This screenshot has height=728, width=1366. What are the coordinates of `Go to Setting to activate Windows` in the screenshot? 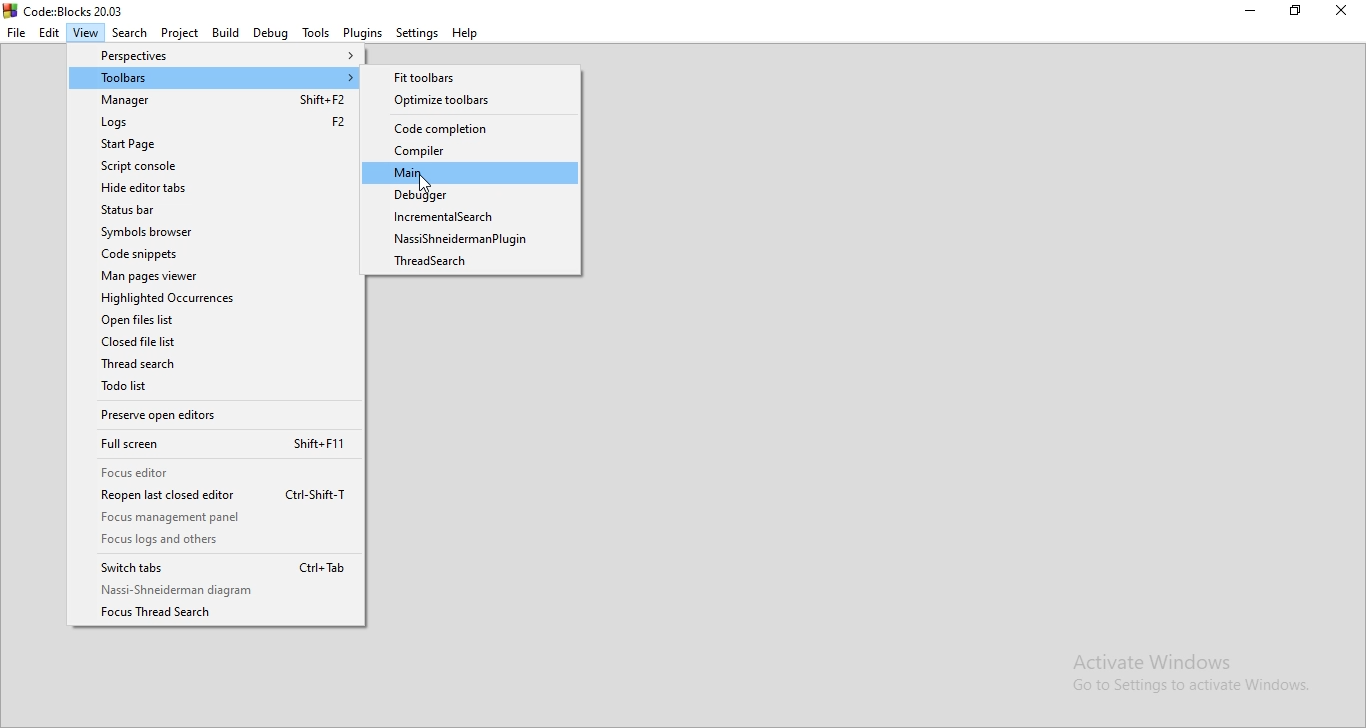 It's located at (1189, 688).